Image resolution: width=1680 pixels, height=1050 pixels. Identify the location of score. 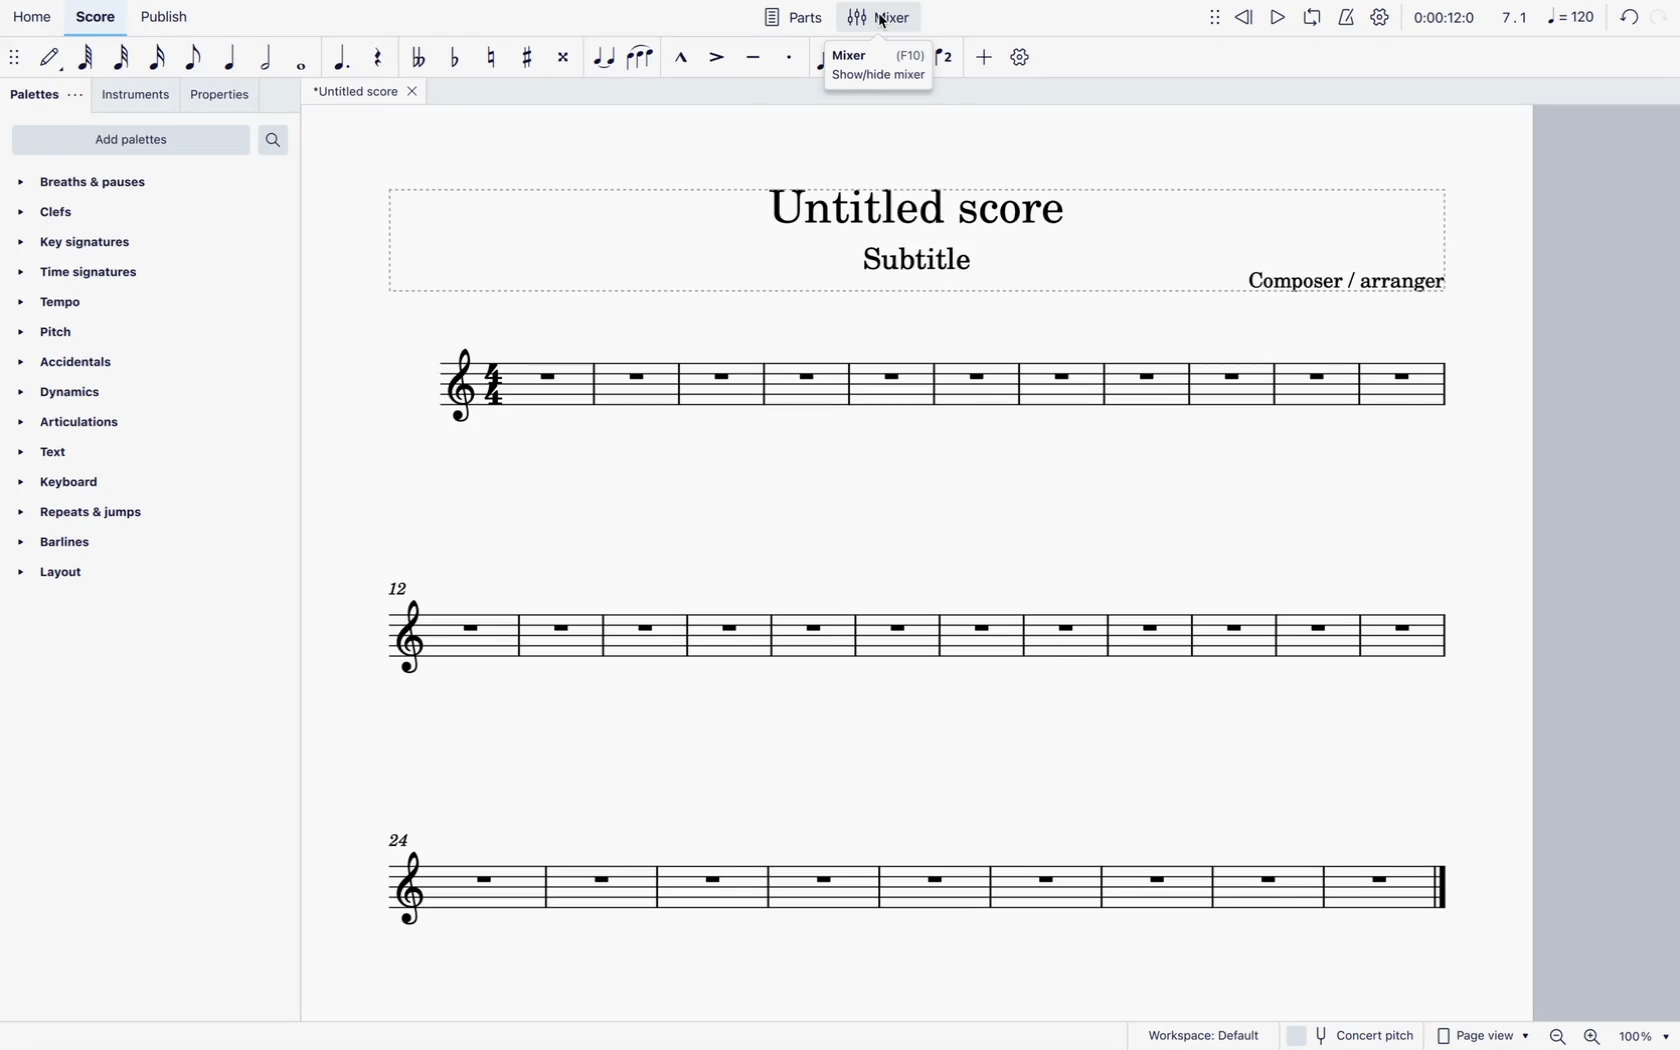
(896, 638).